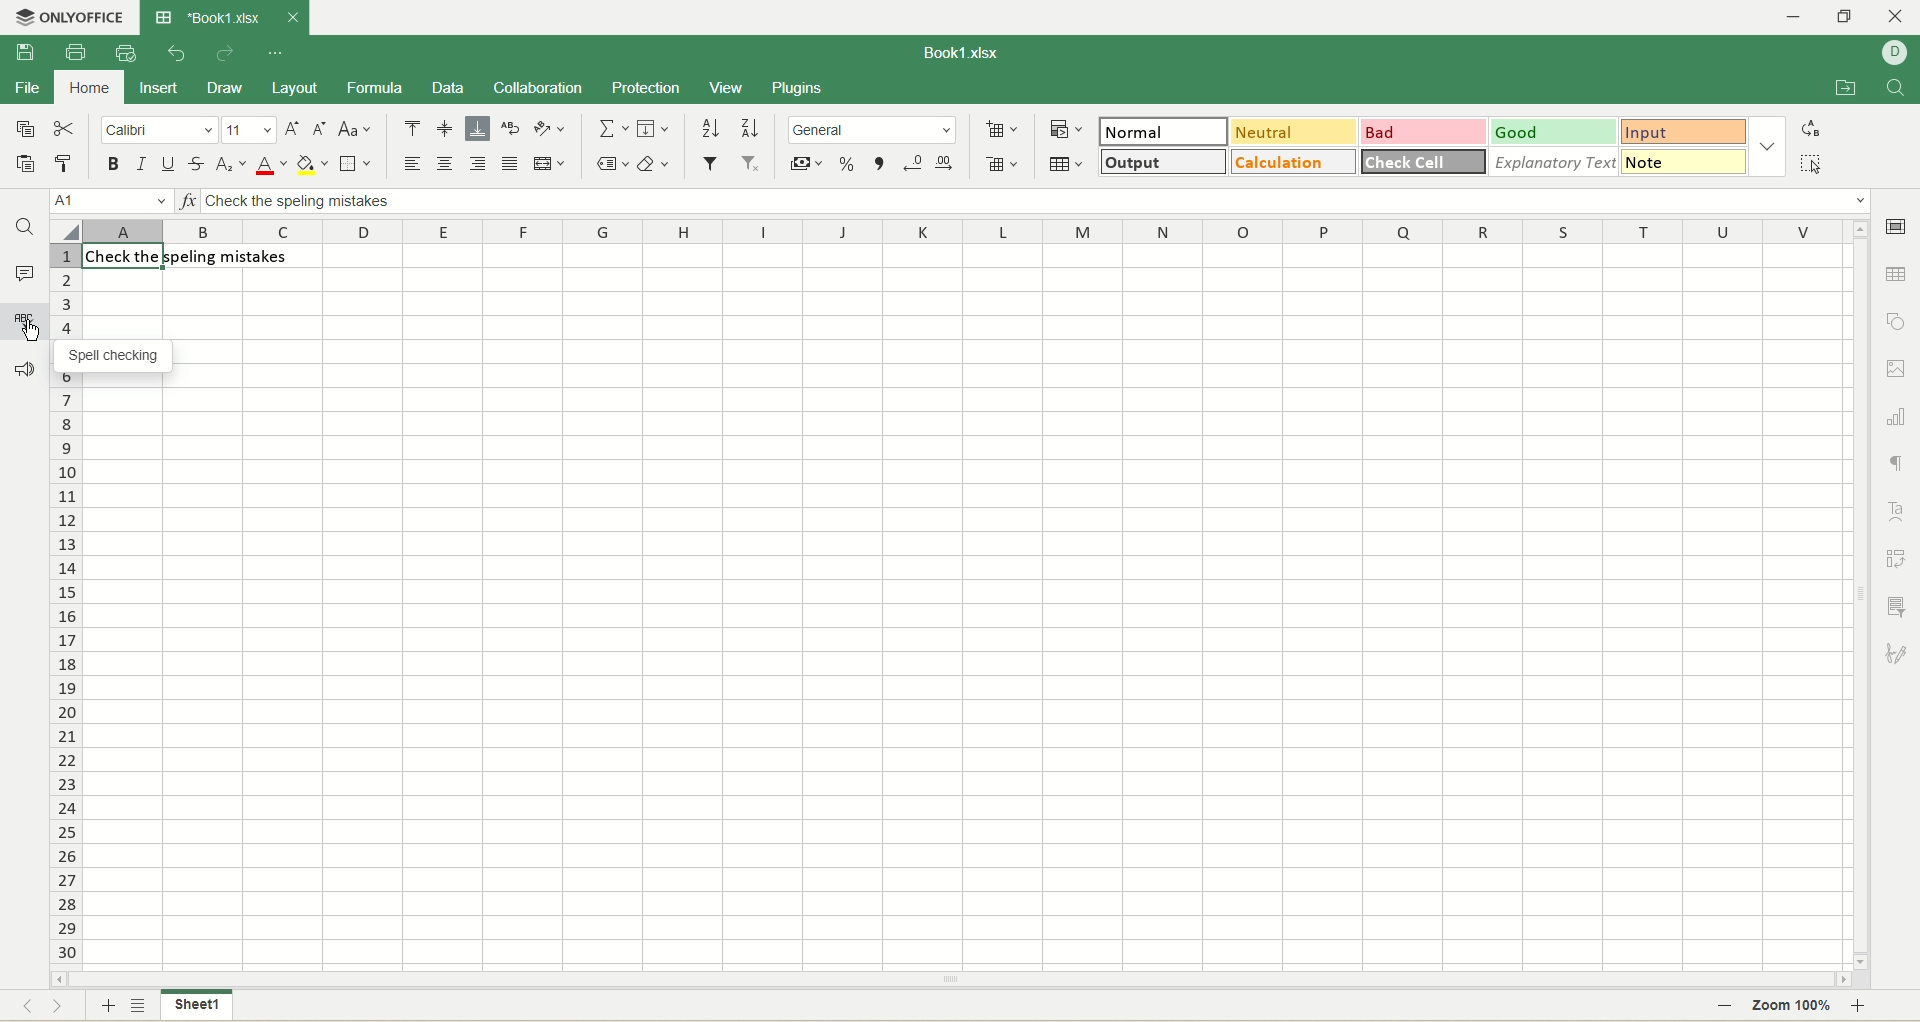 This screenshot has width=1920, height=1022. I want to click on object settings, so click(1898, 320).